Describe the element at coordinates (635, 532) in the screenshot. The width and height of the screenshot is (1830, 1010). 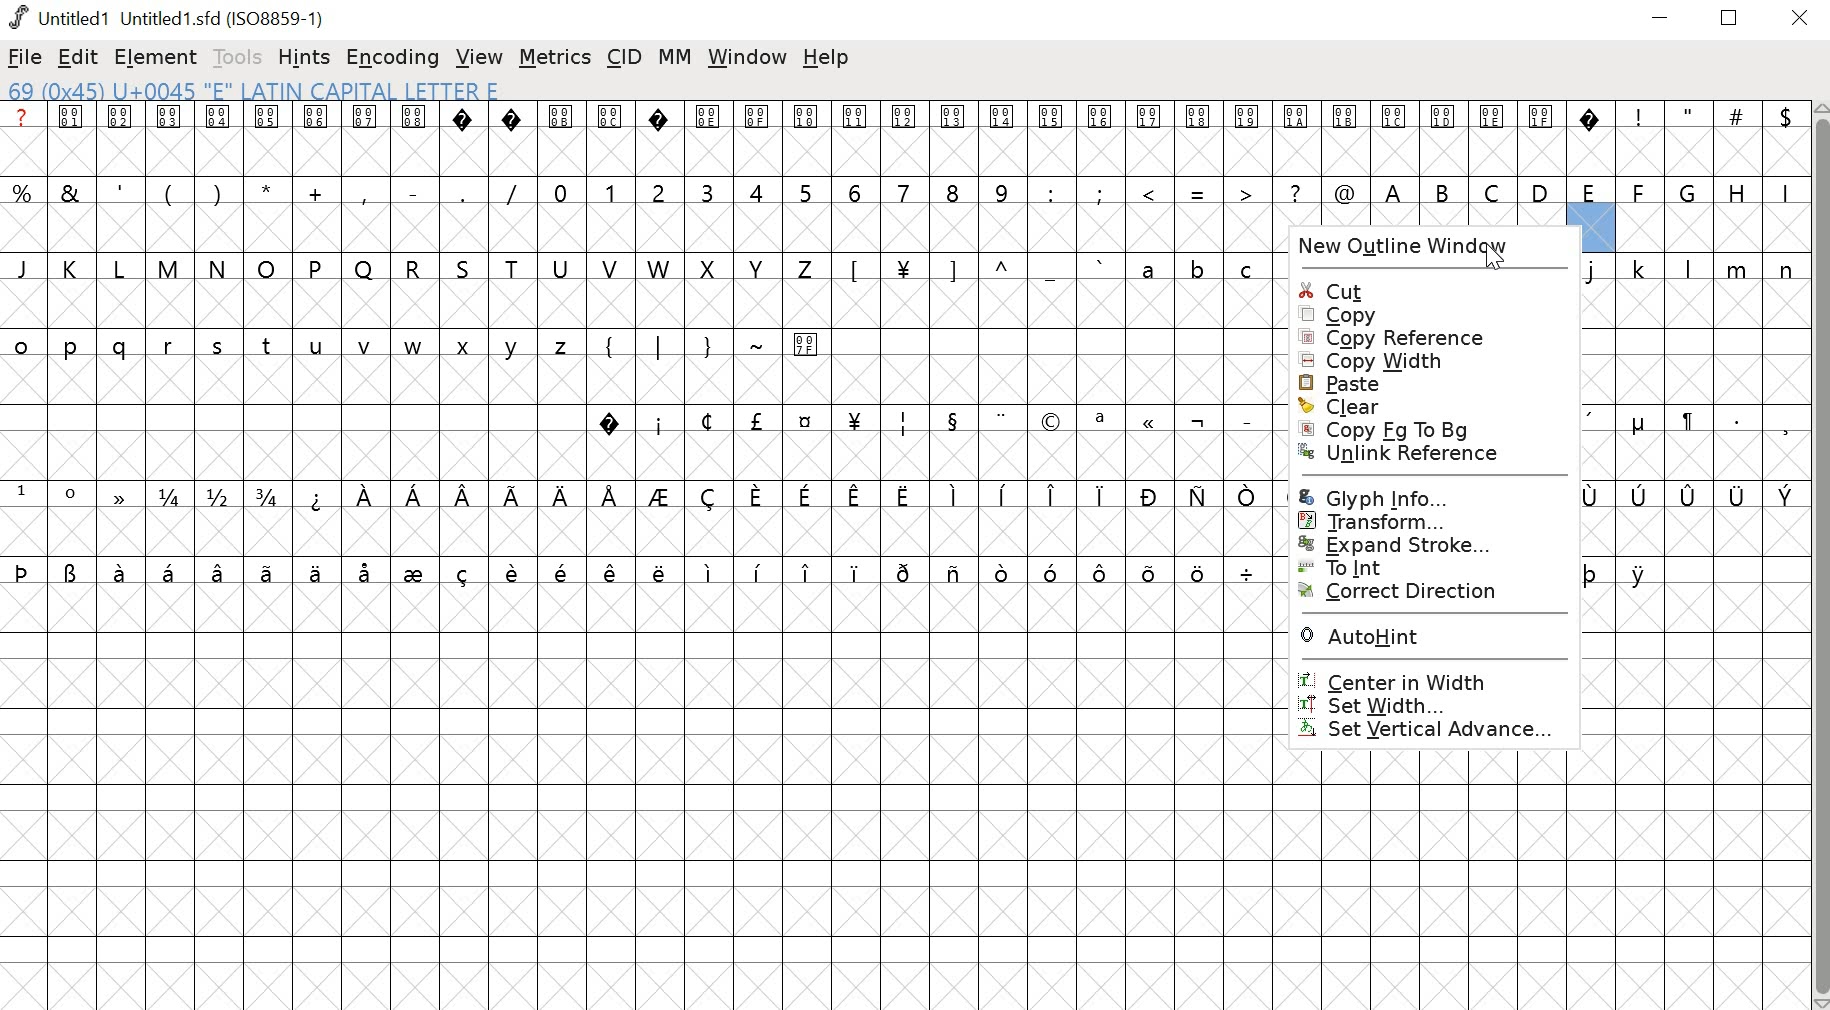
I see `empty cells` at that location.